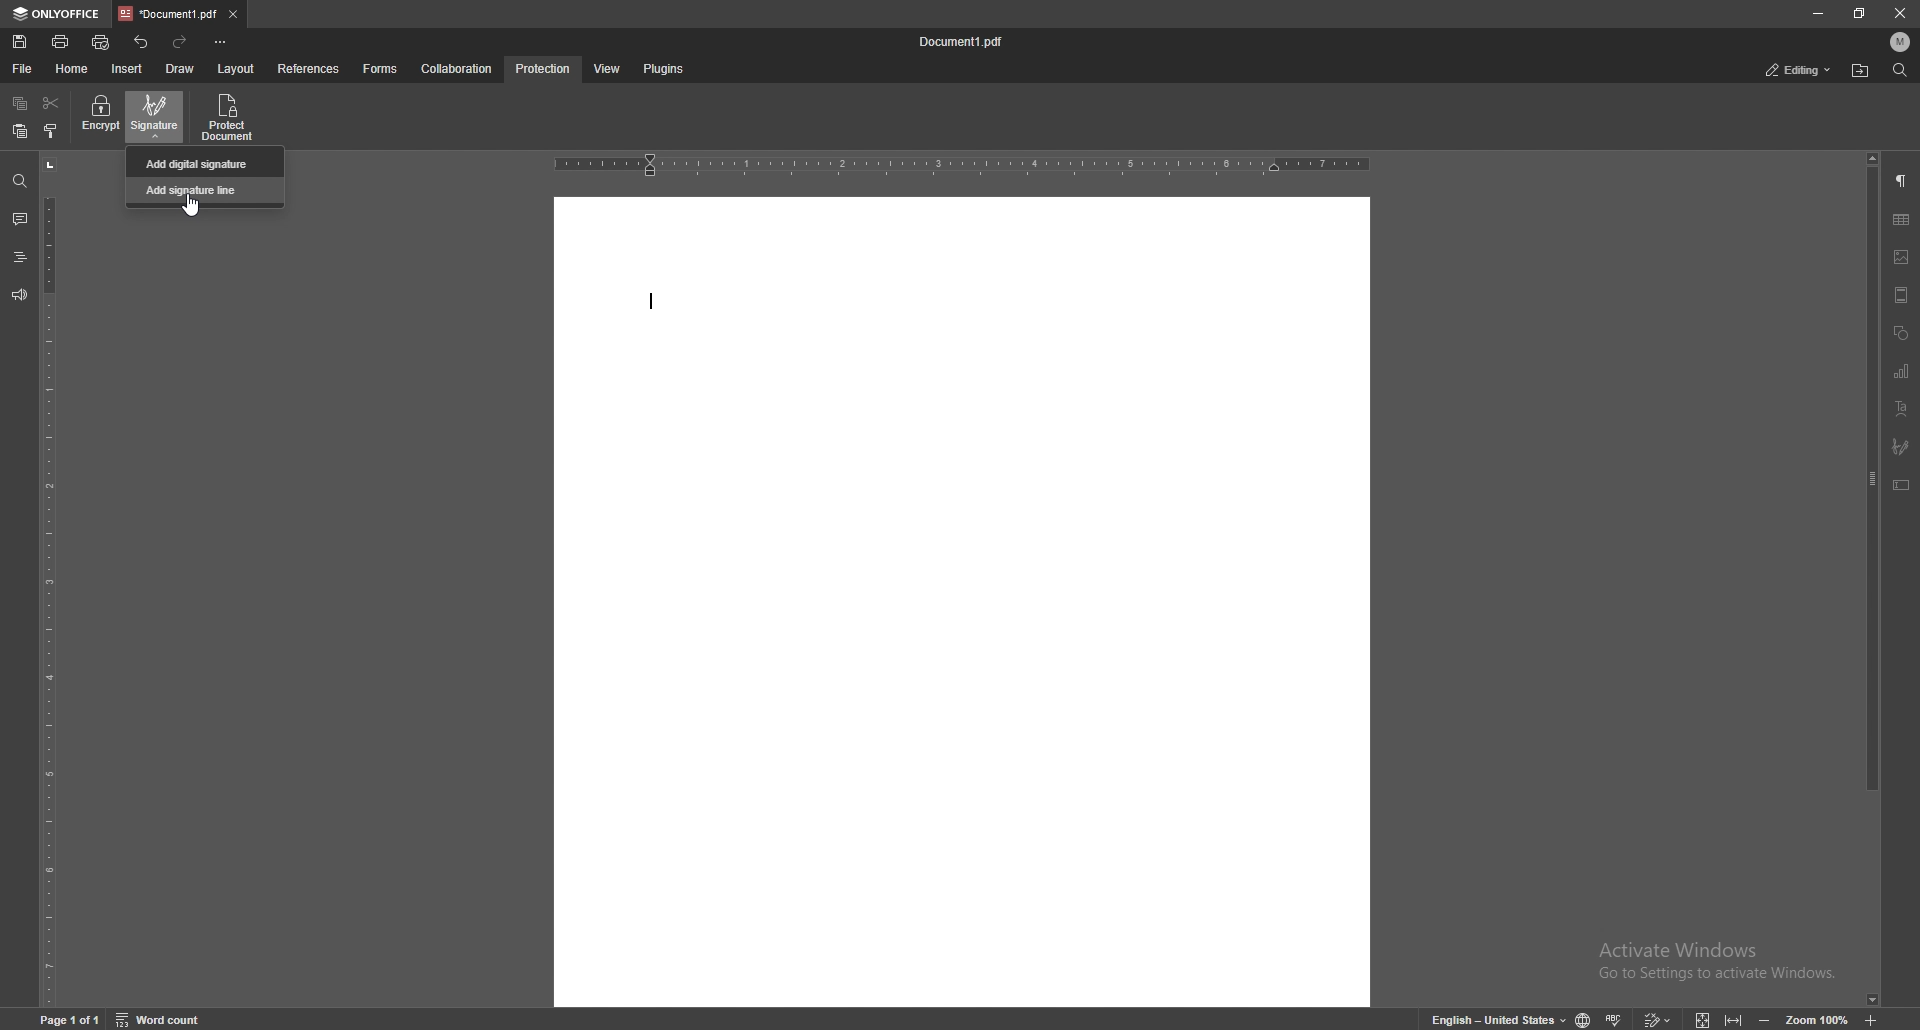 This screenshot has height=1030, width=1920. What do you see at coordinates (1491, 1018) in the screenshot?
I see `change text language` at bounding box center [1491, 1018].